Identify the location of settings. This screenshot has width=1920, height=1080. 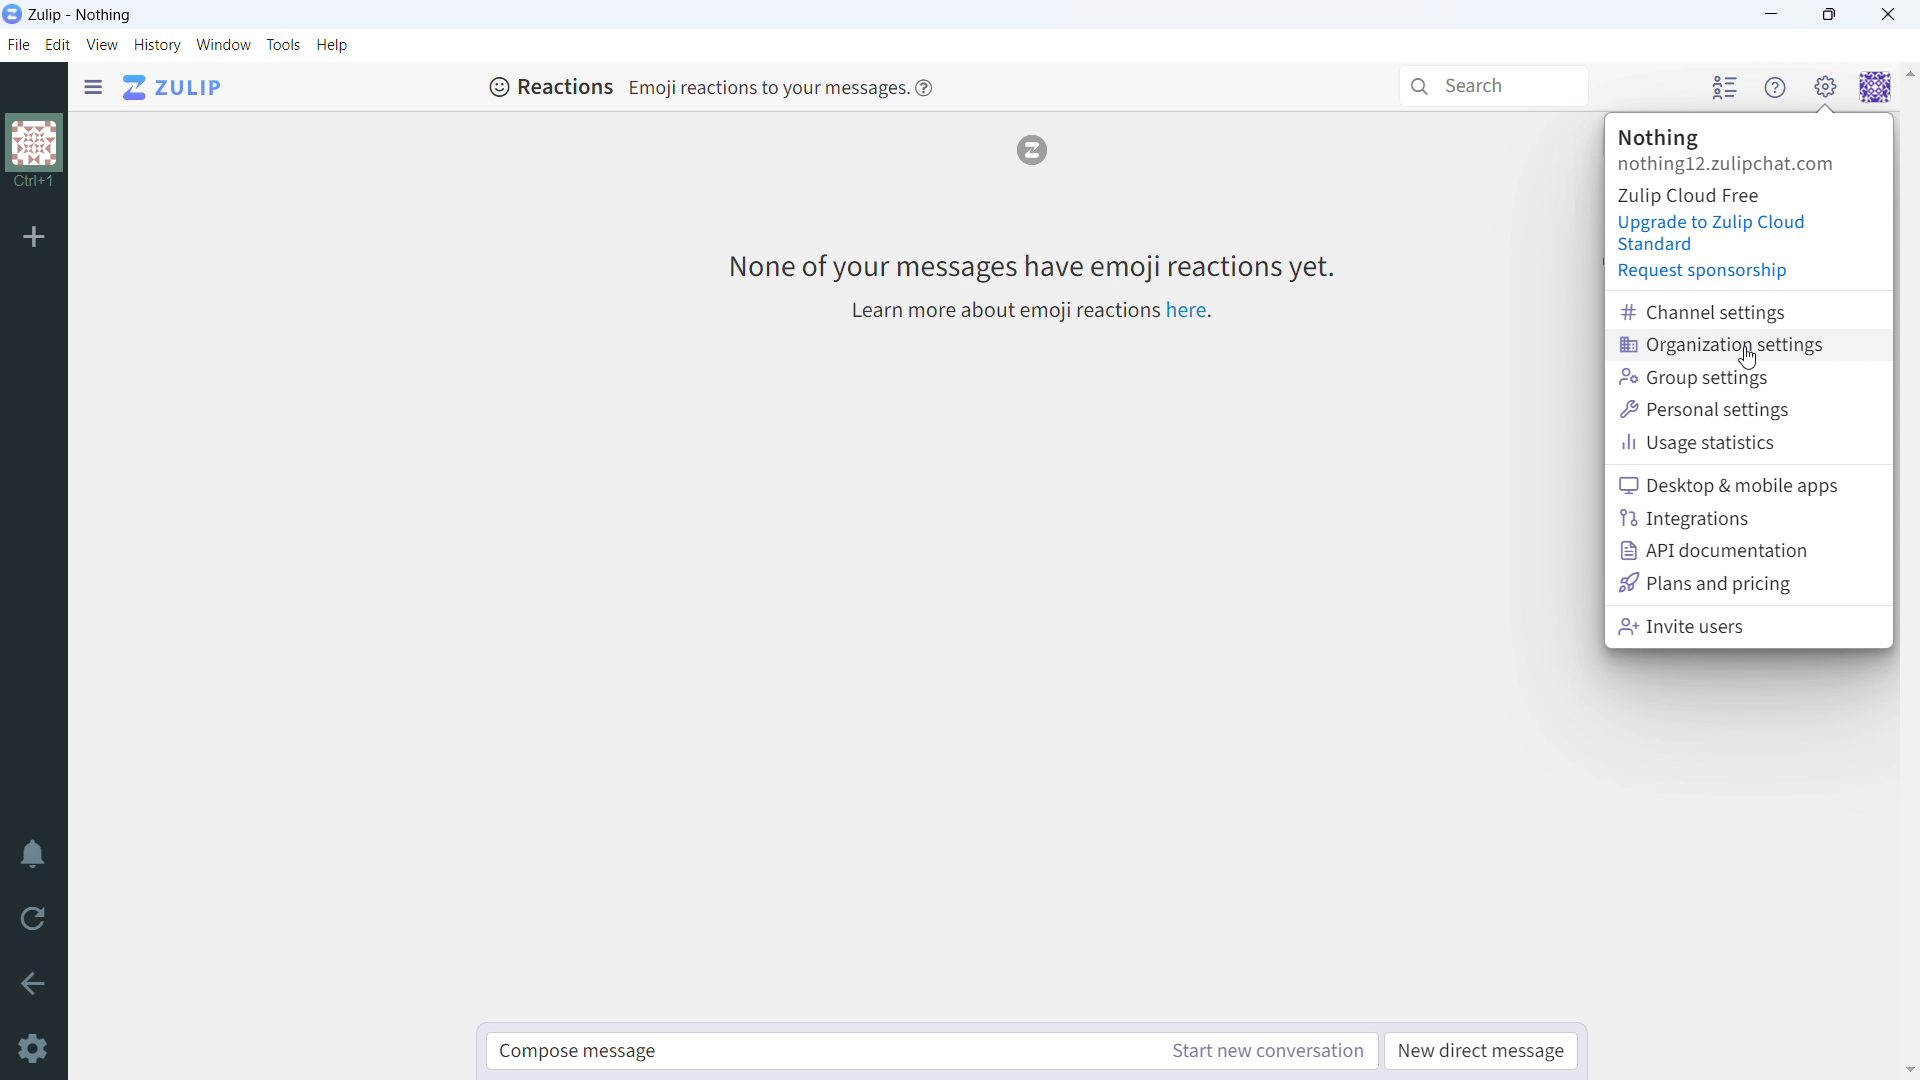
(32, 1049).